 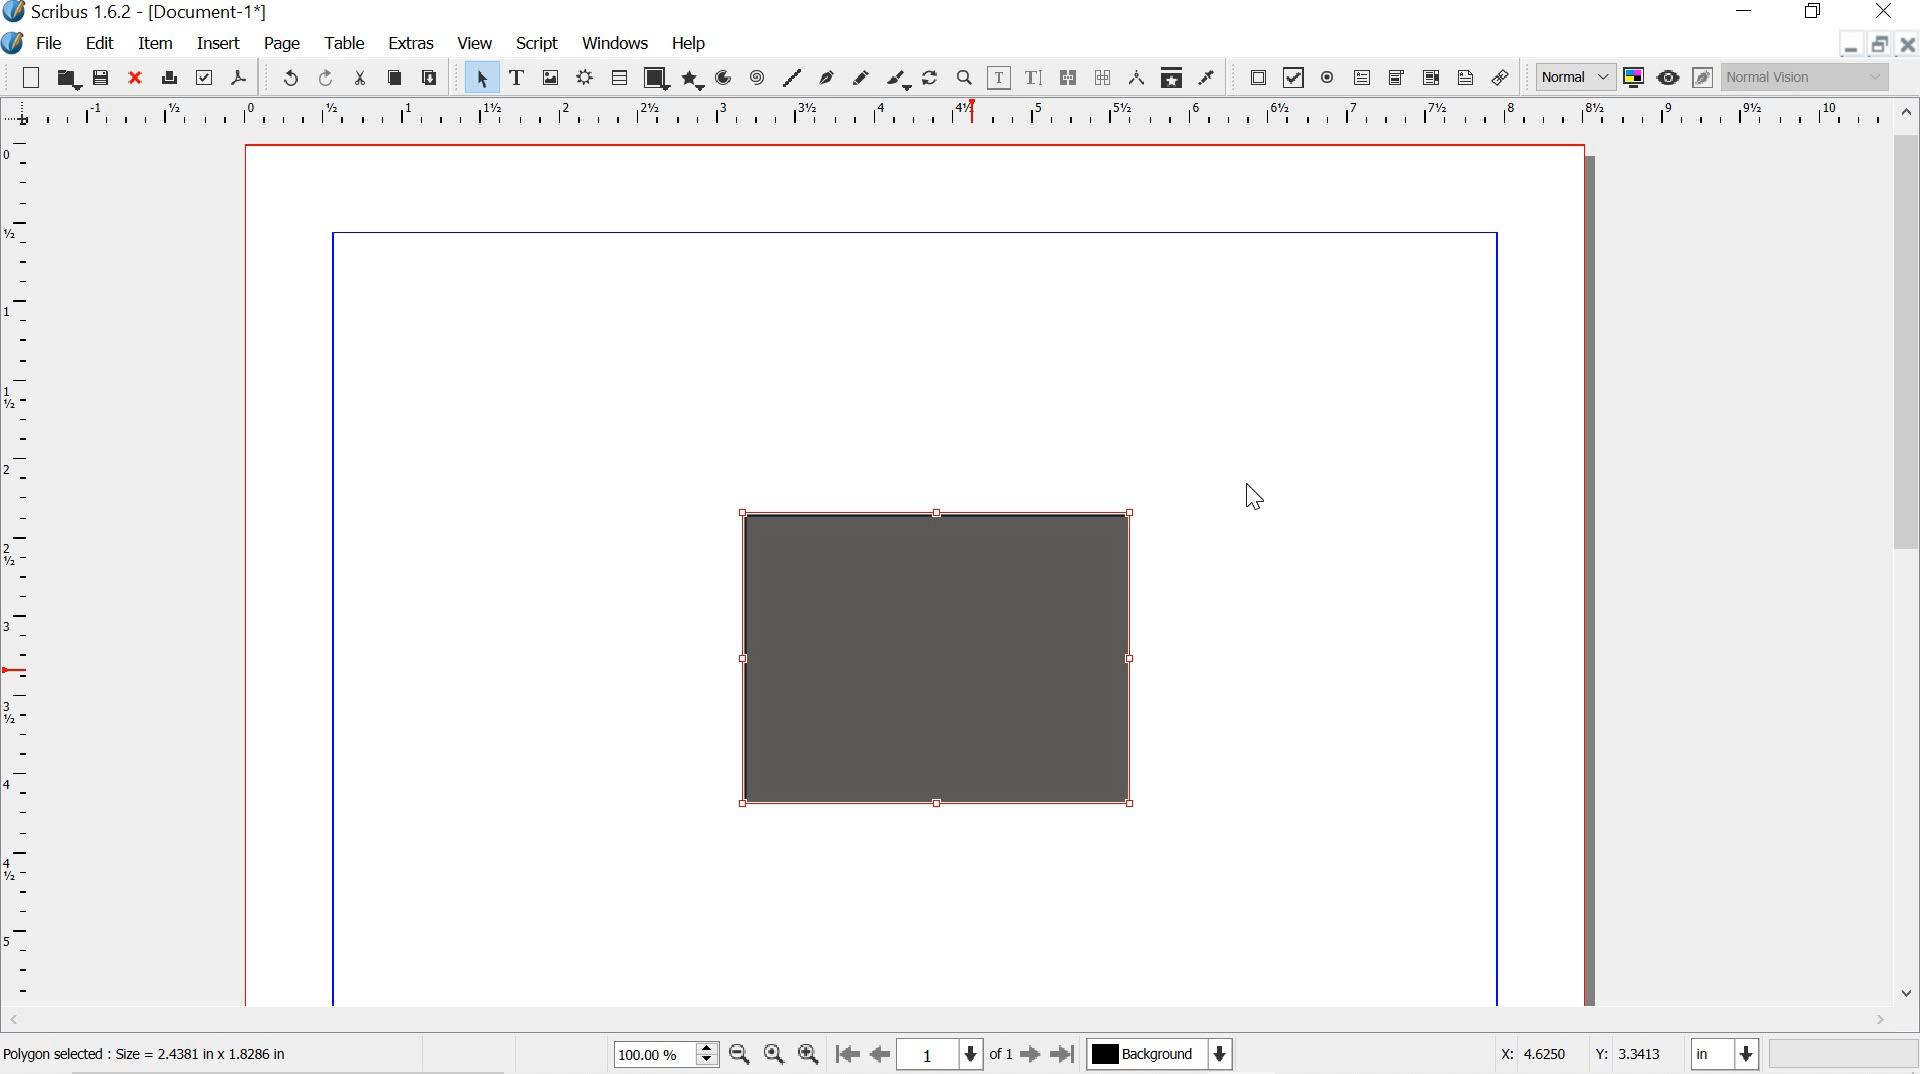 What do you see at coordinates (941, 659) in the screenshot?
I see `transparency added to object` at bounding box center [941, 659].